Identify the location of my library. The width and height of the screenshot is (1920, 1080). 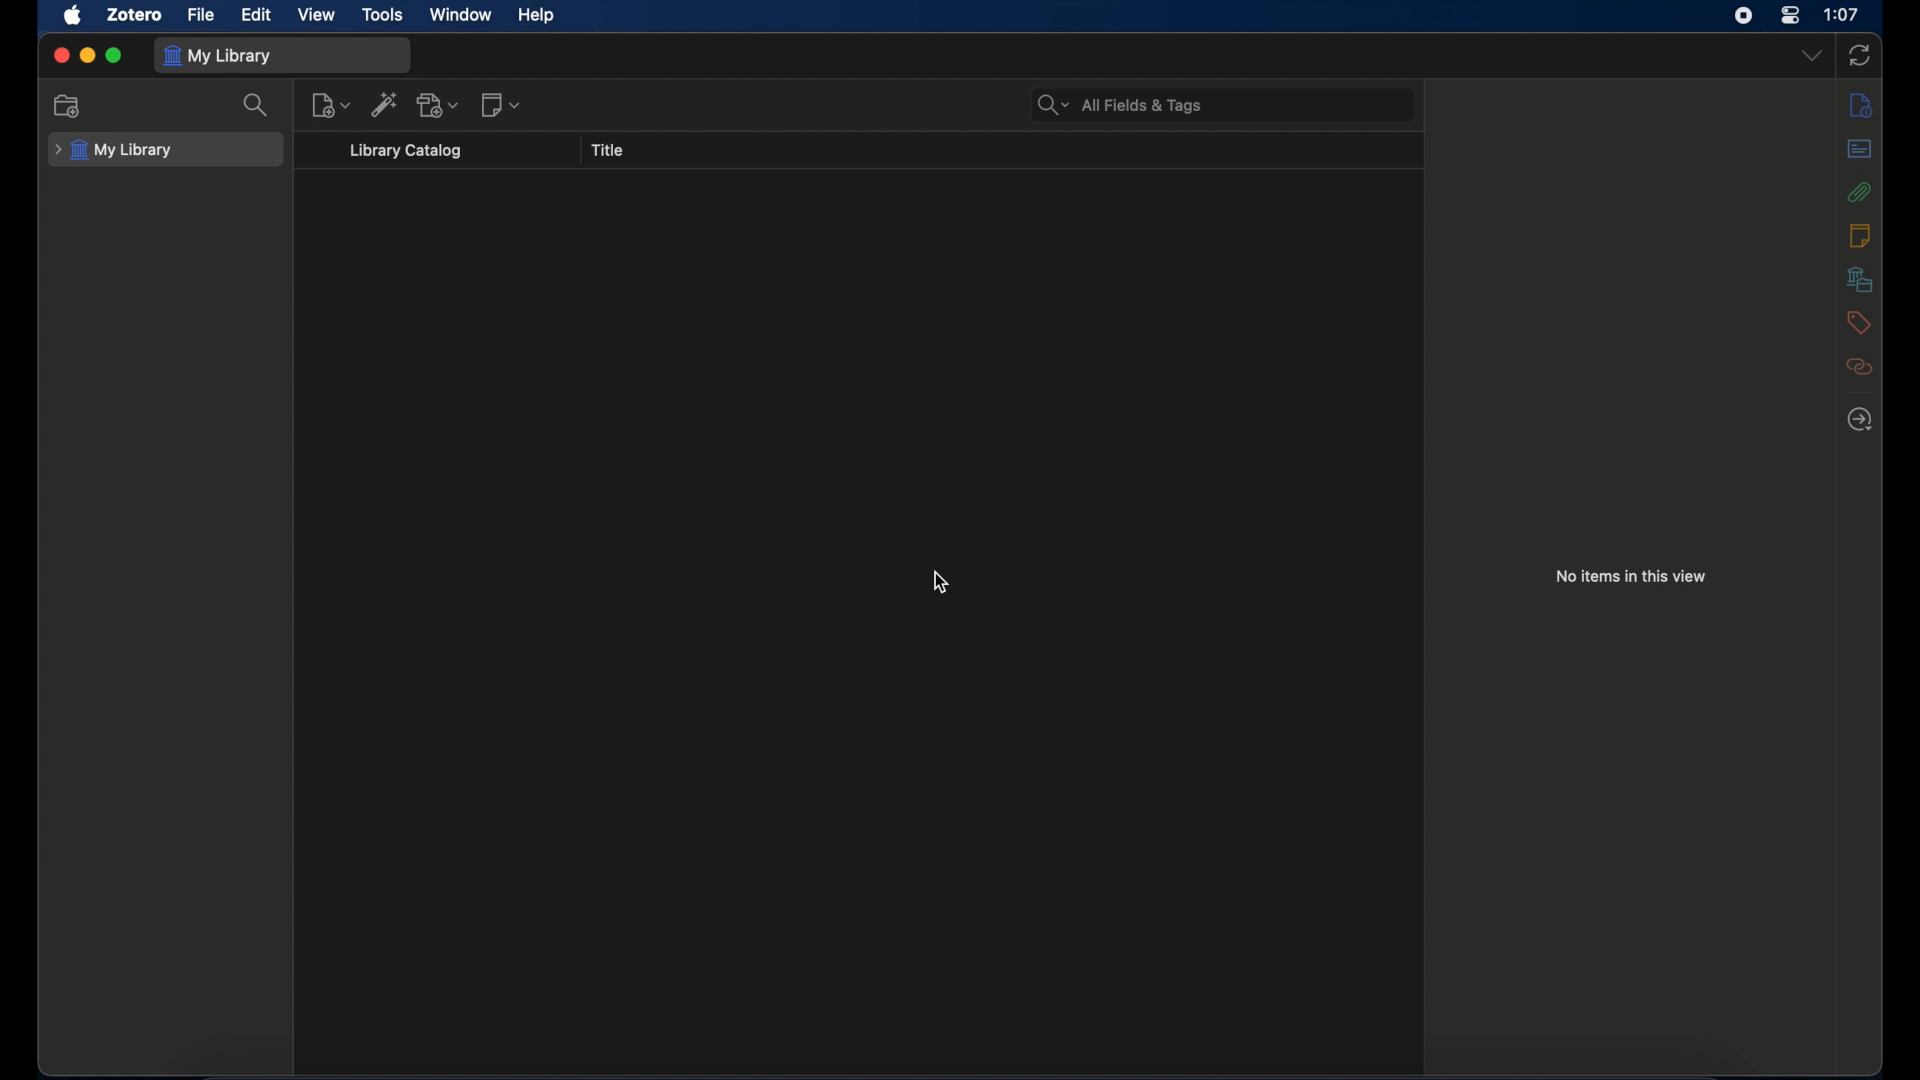
(114, 151).